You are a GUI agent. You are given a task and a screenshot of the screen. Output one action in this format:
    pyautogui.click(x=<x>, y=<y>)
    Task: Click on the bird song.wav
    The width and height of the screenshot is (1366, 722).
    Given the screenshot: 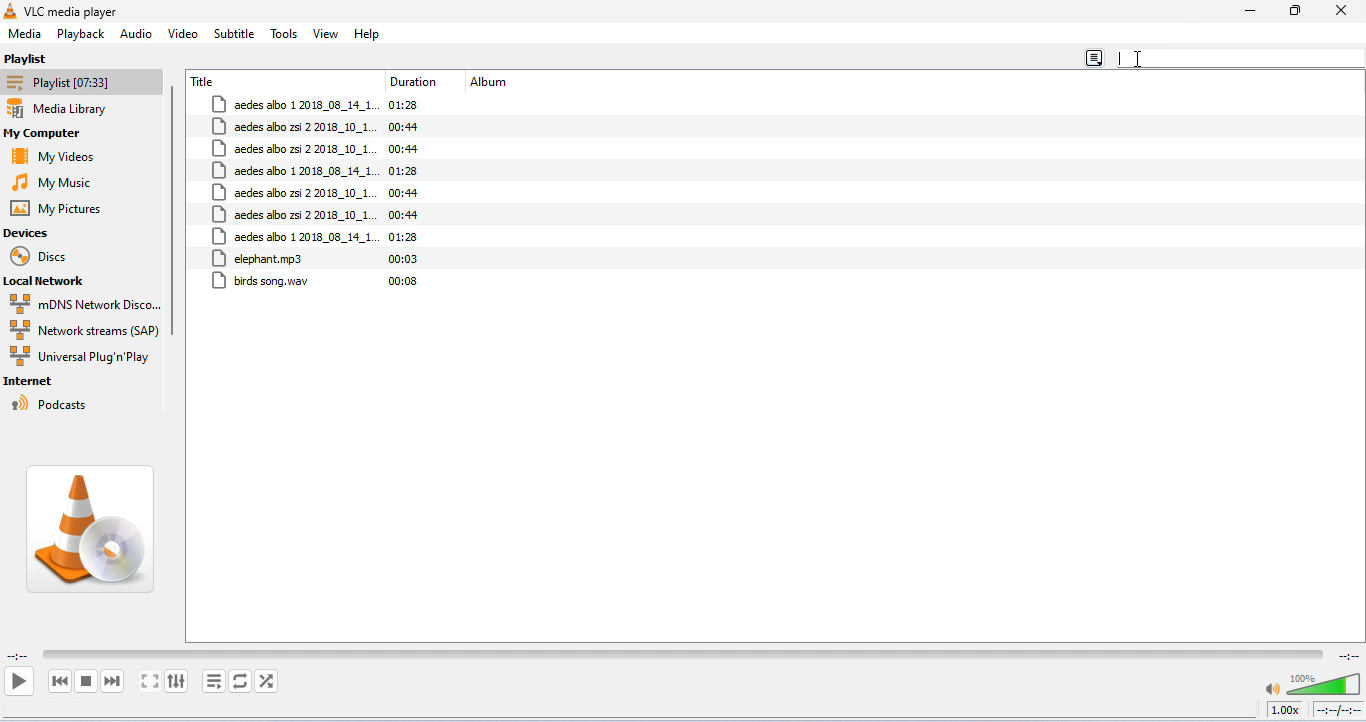 What is the action you would take?
    pyautogui.click(x=263, y=282)
    